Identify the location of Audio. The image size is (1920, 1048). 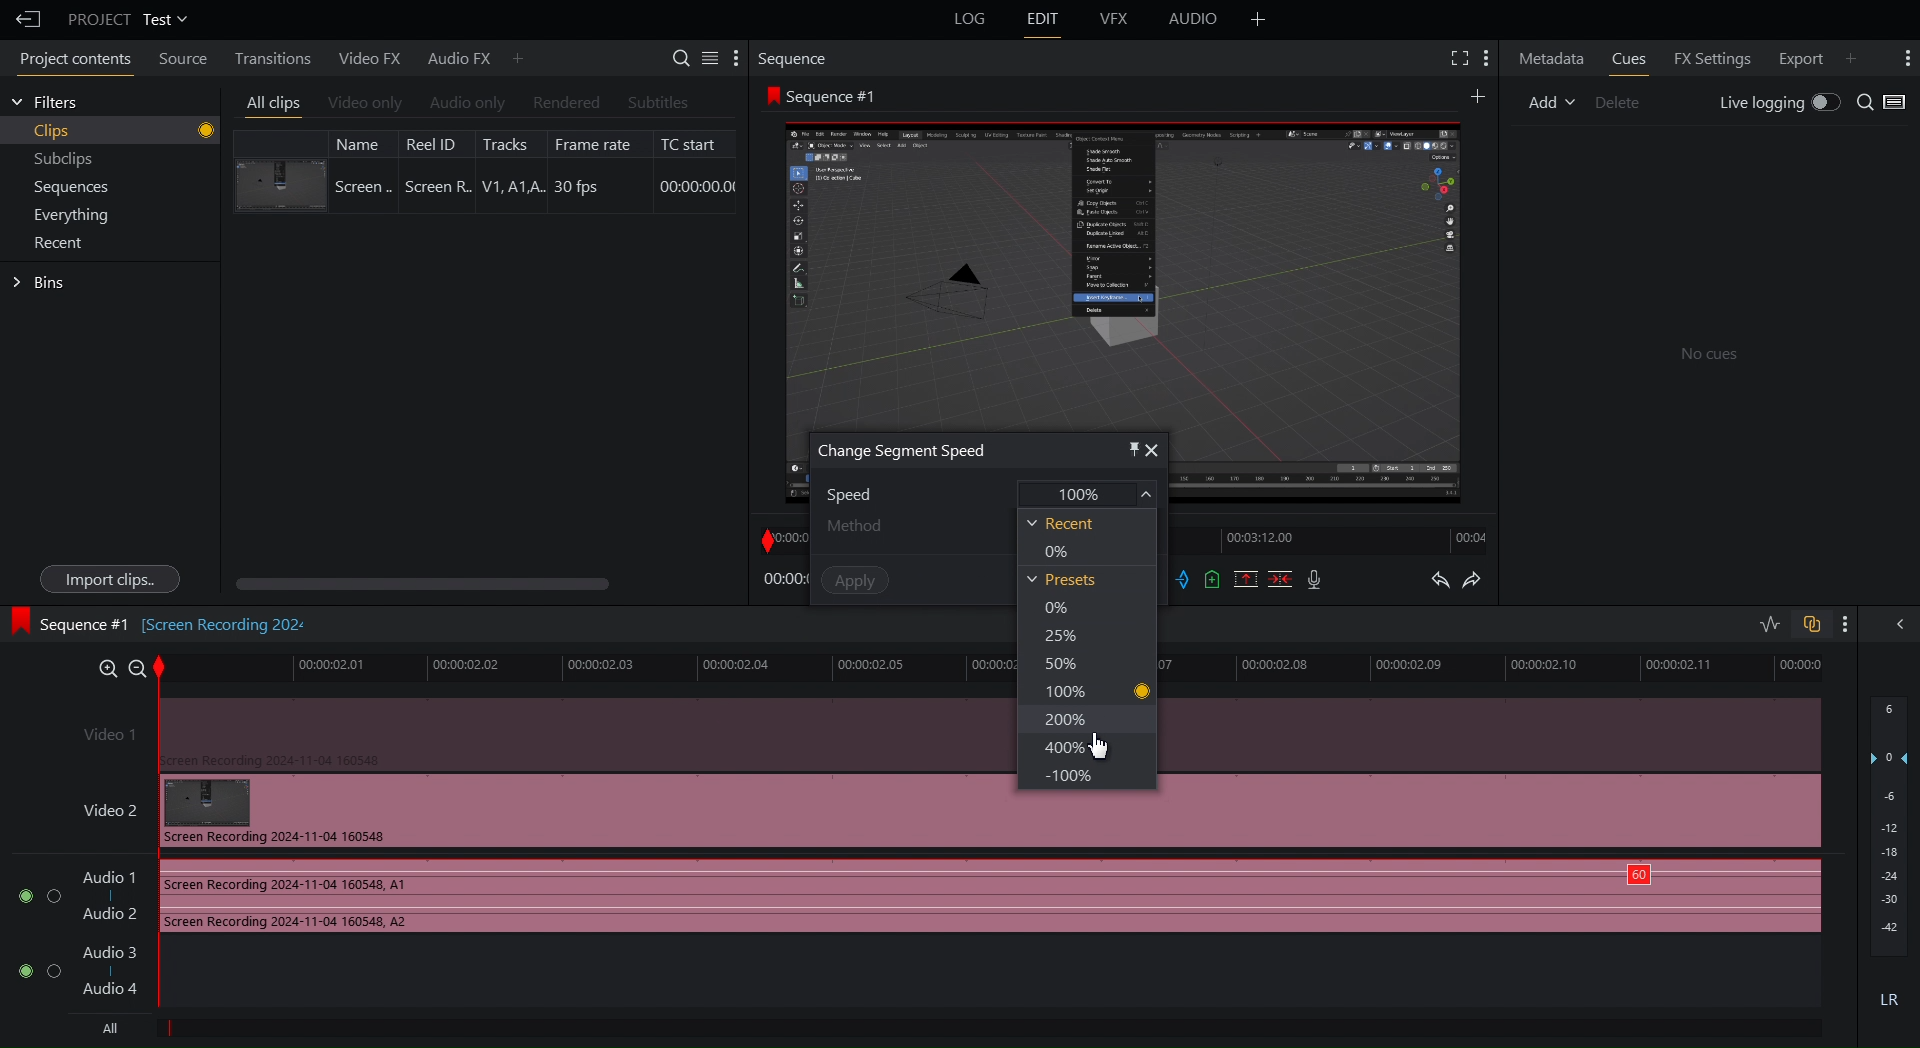
(1194, 22).